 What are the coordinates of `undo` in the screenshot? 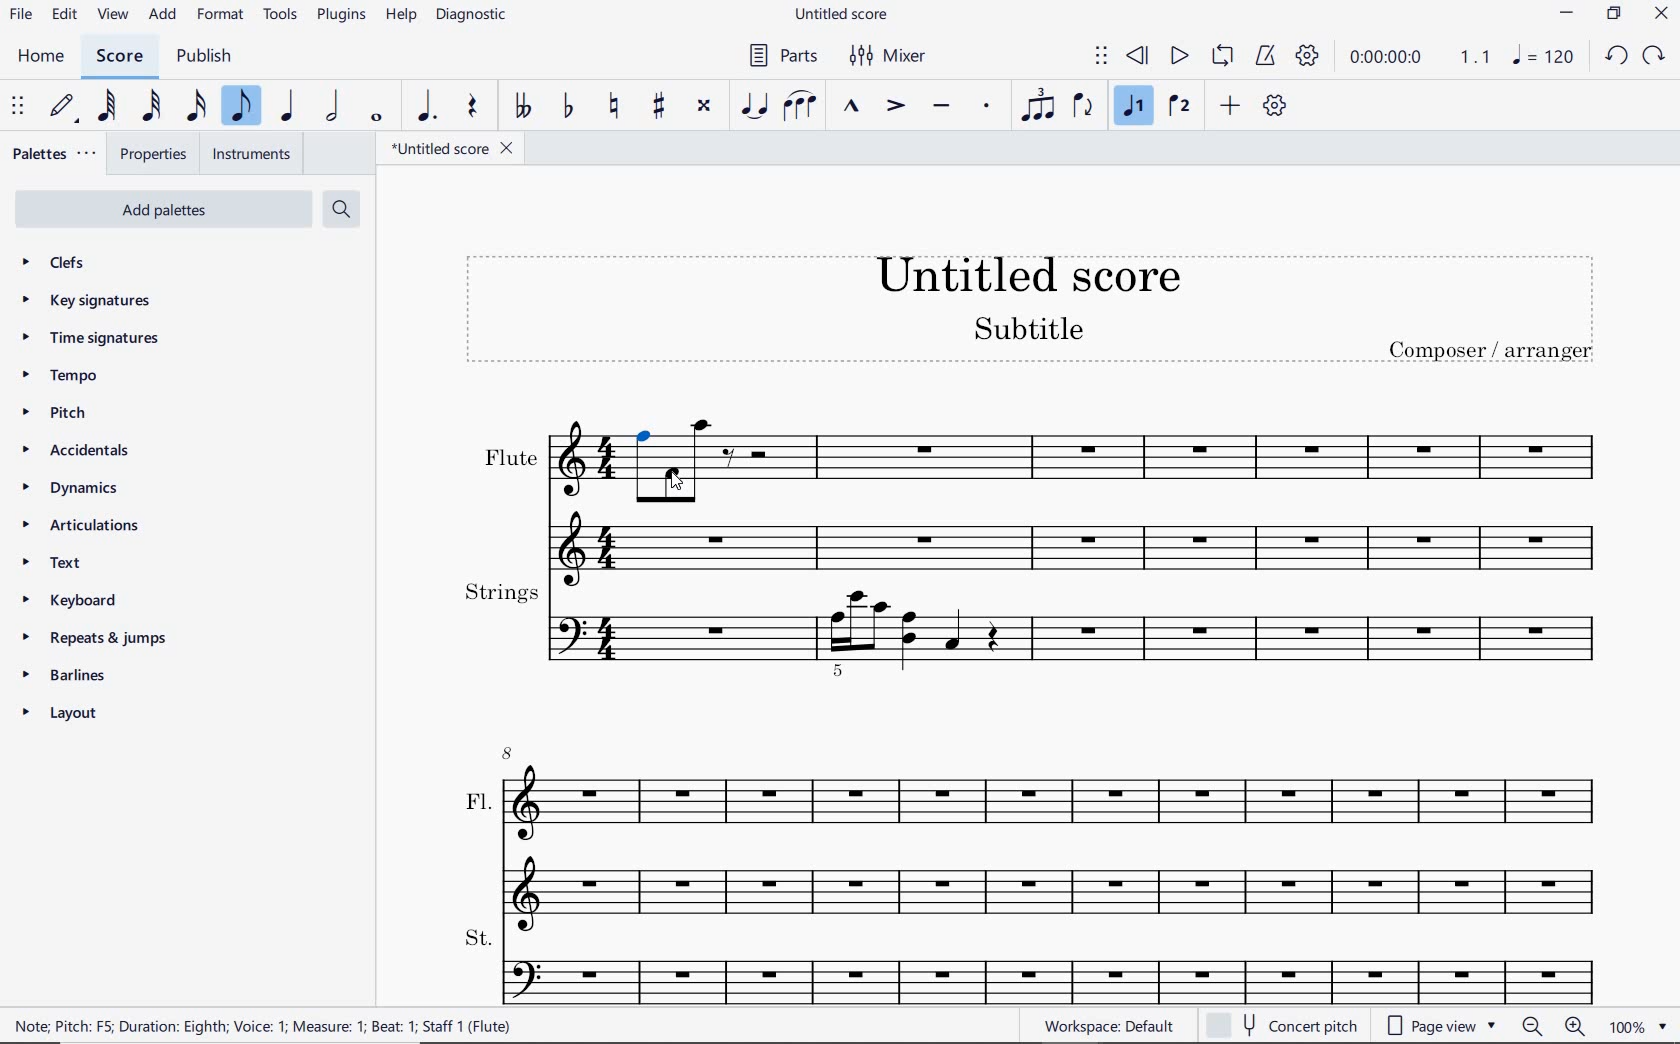 It's located at (1617, 57).